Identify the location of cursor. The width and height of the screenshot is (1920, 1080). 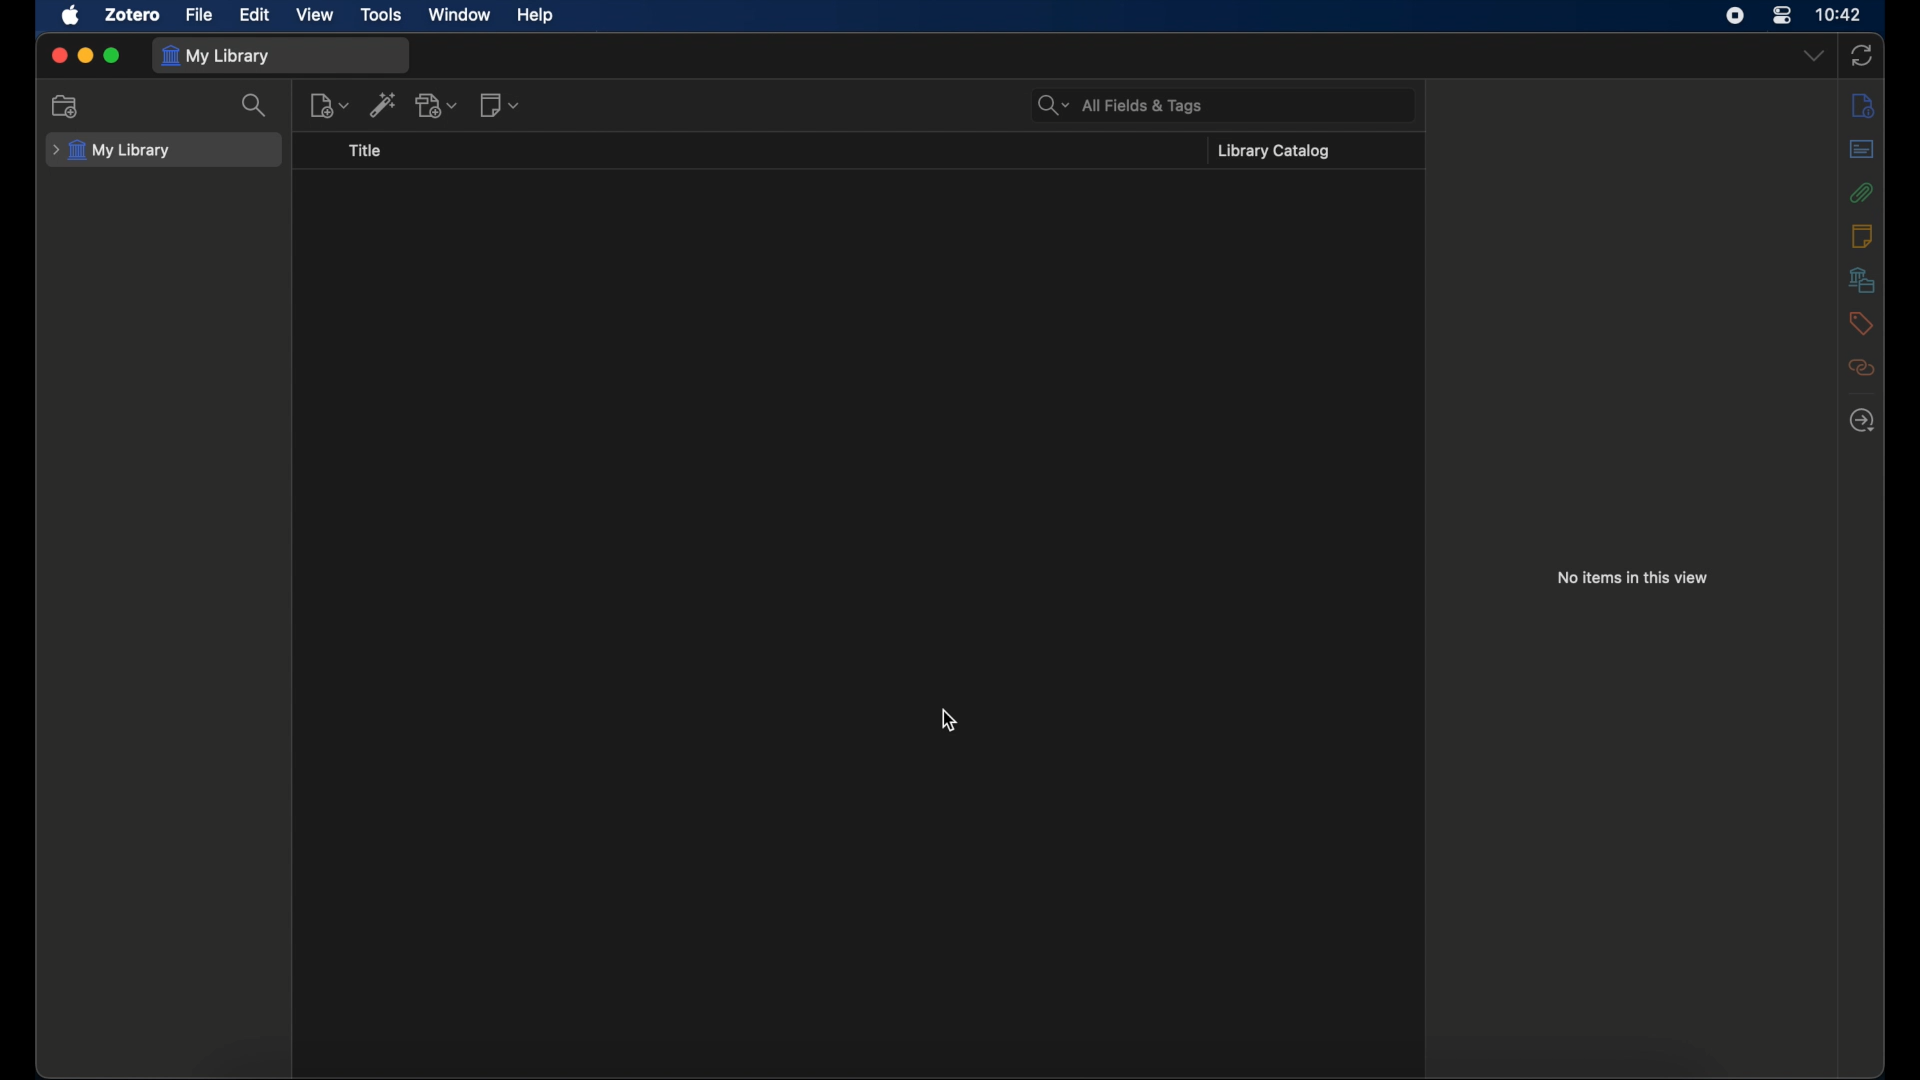
(947, 721).